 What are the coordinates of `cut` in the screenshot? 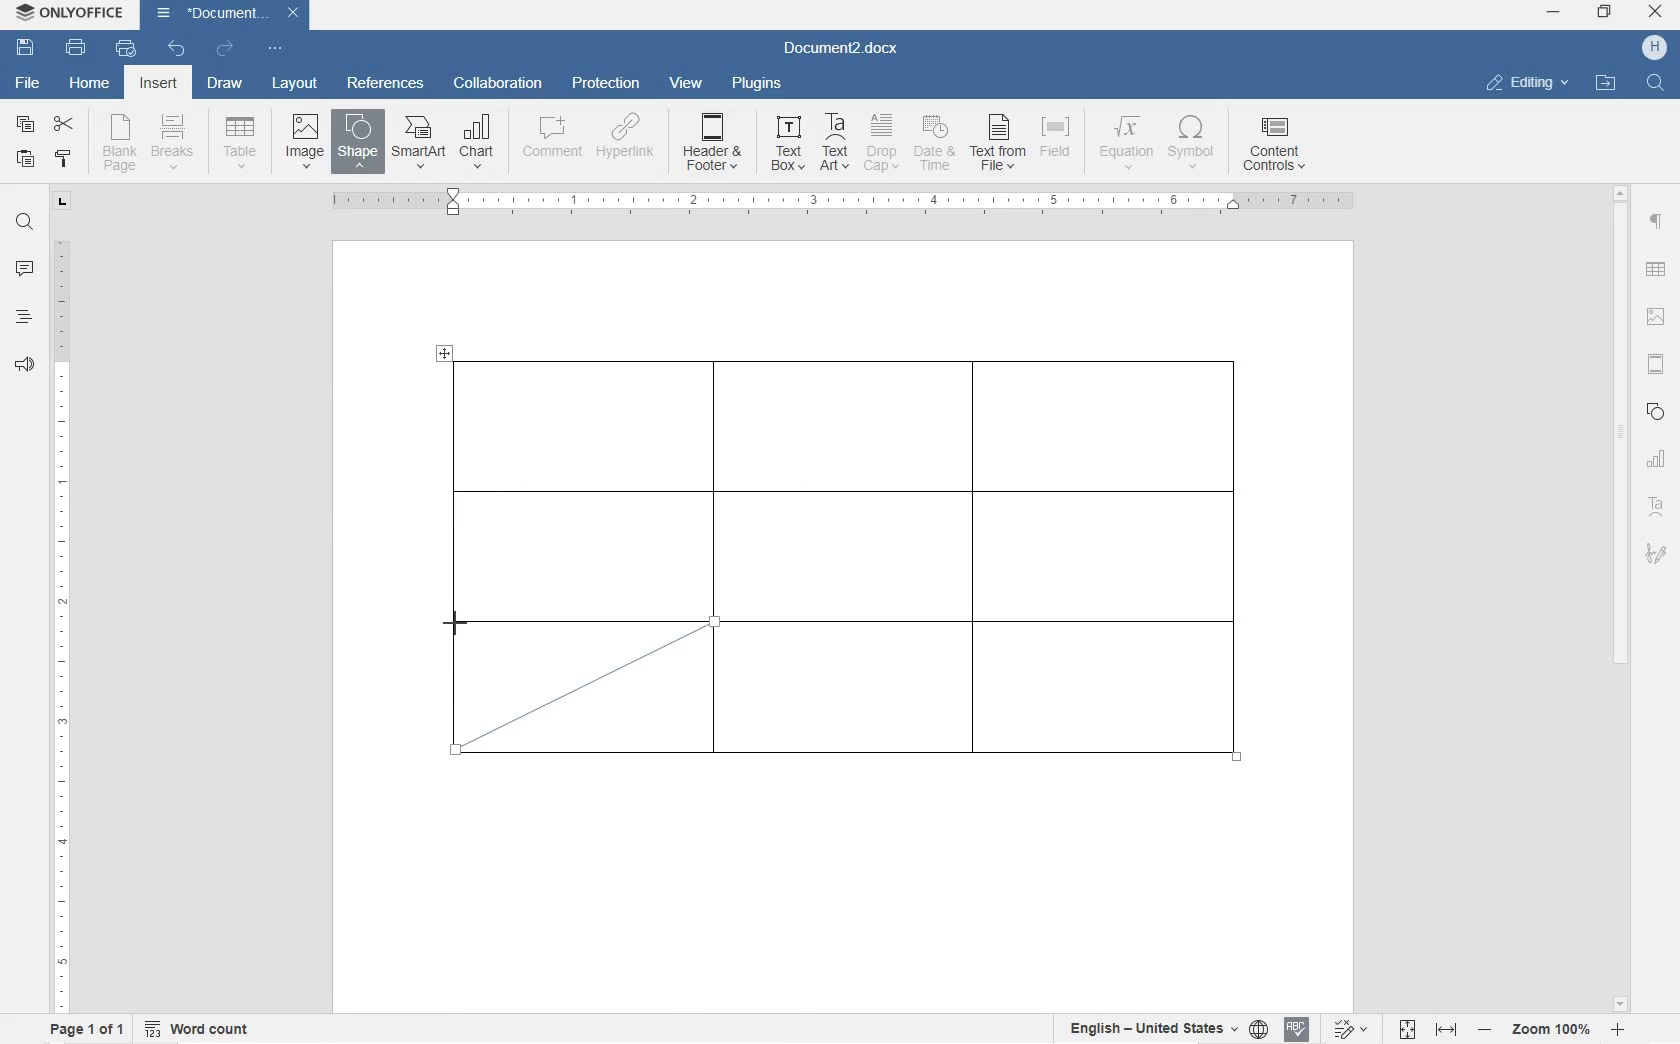 It's located at (63, 125).